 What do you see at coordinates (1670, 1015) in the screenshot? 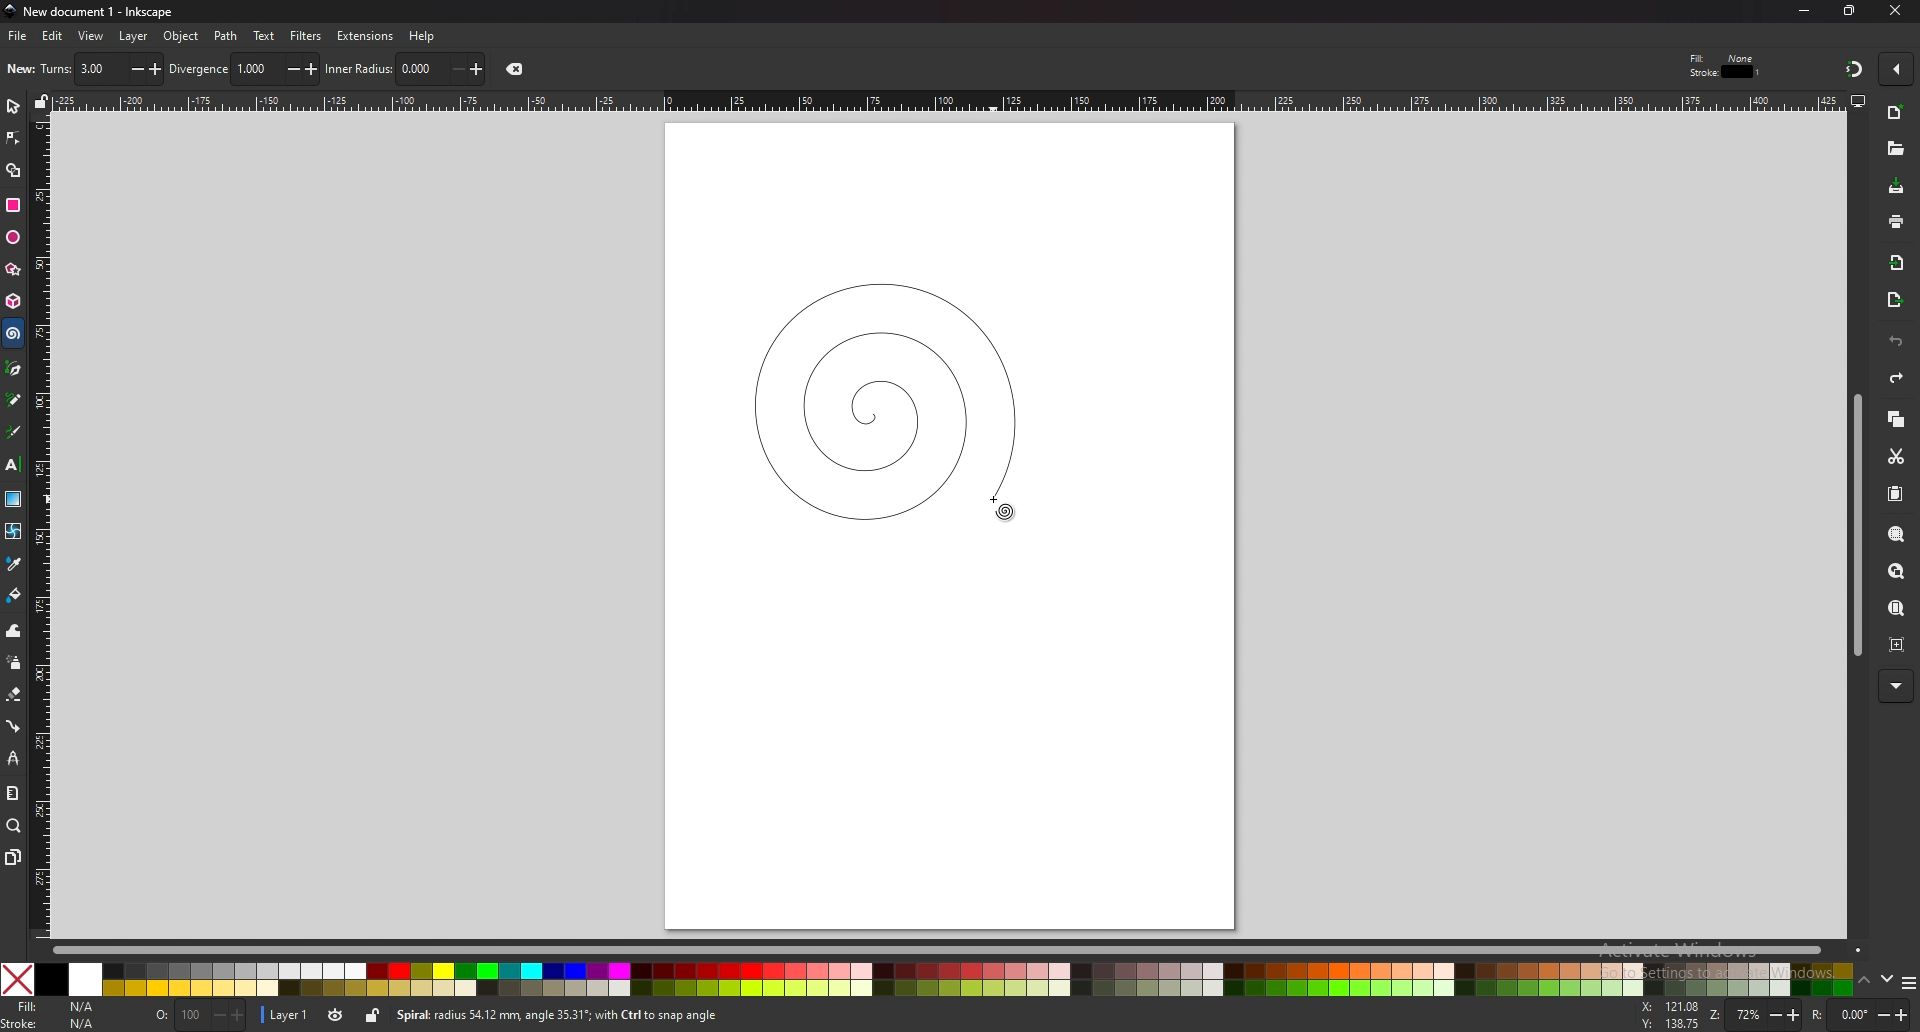
I see `X: 121.08    Y: 138.75` at bounding box center [1670, 1015].